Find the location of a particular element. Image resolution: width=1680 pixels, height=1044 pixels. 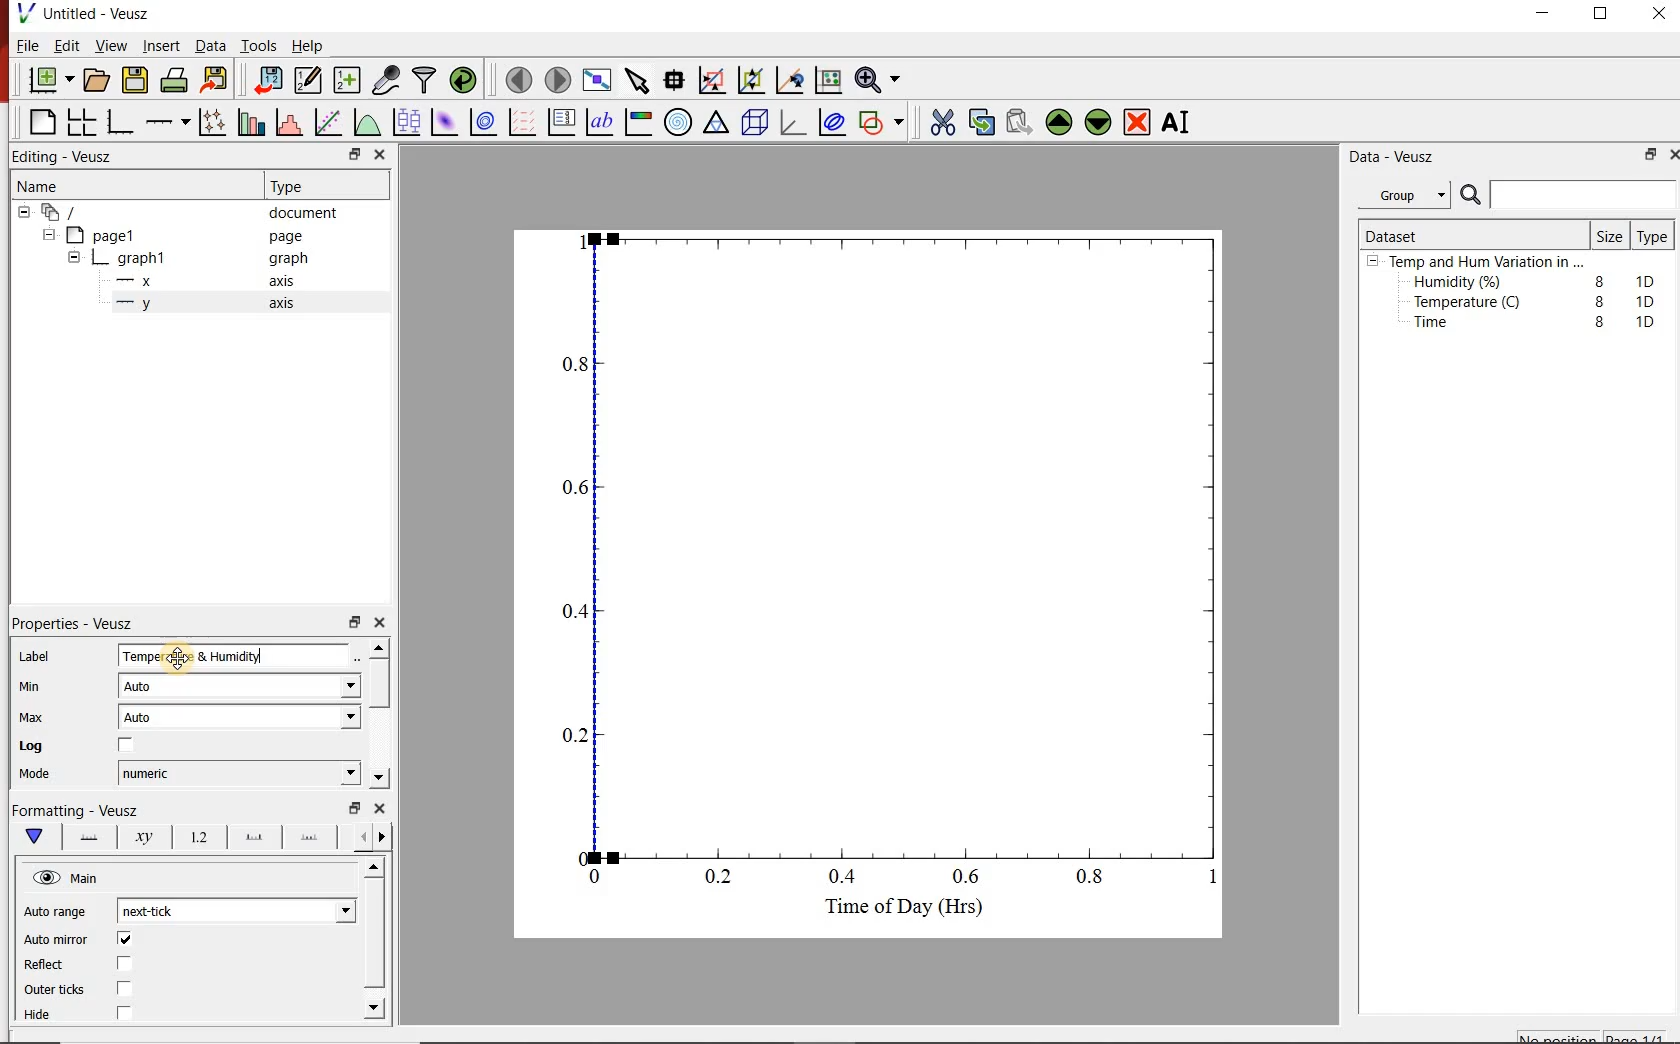

0.8 is located at coordinates (1096, 880).